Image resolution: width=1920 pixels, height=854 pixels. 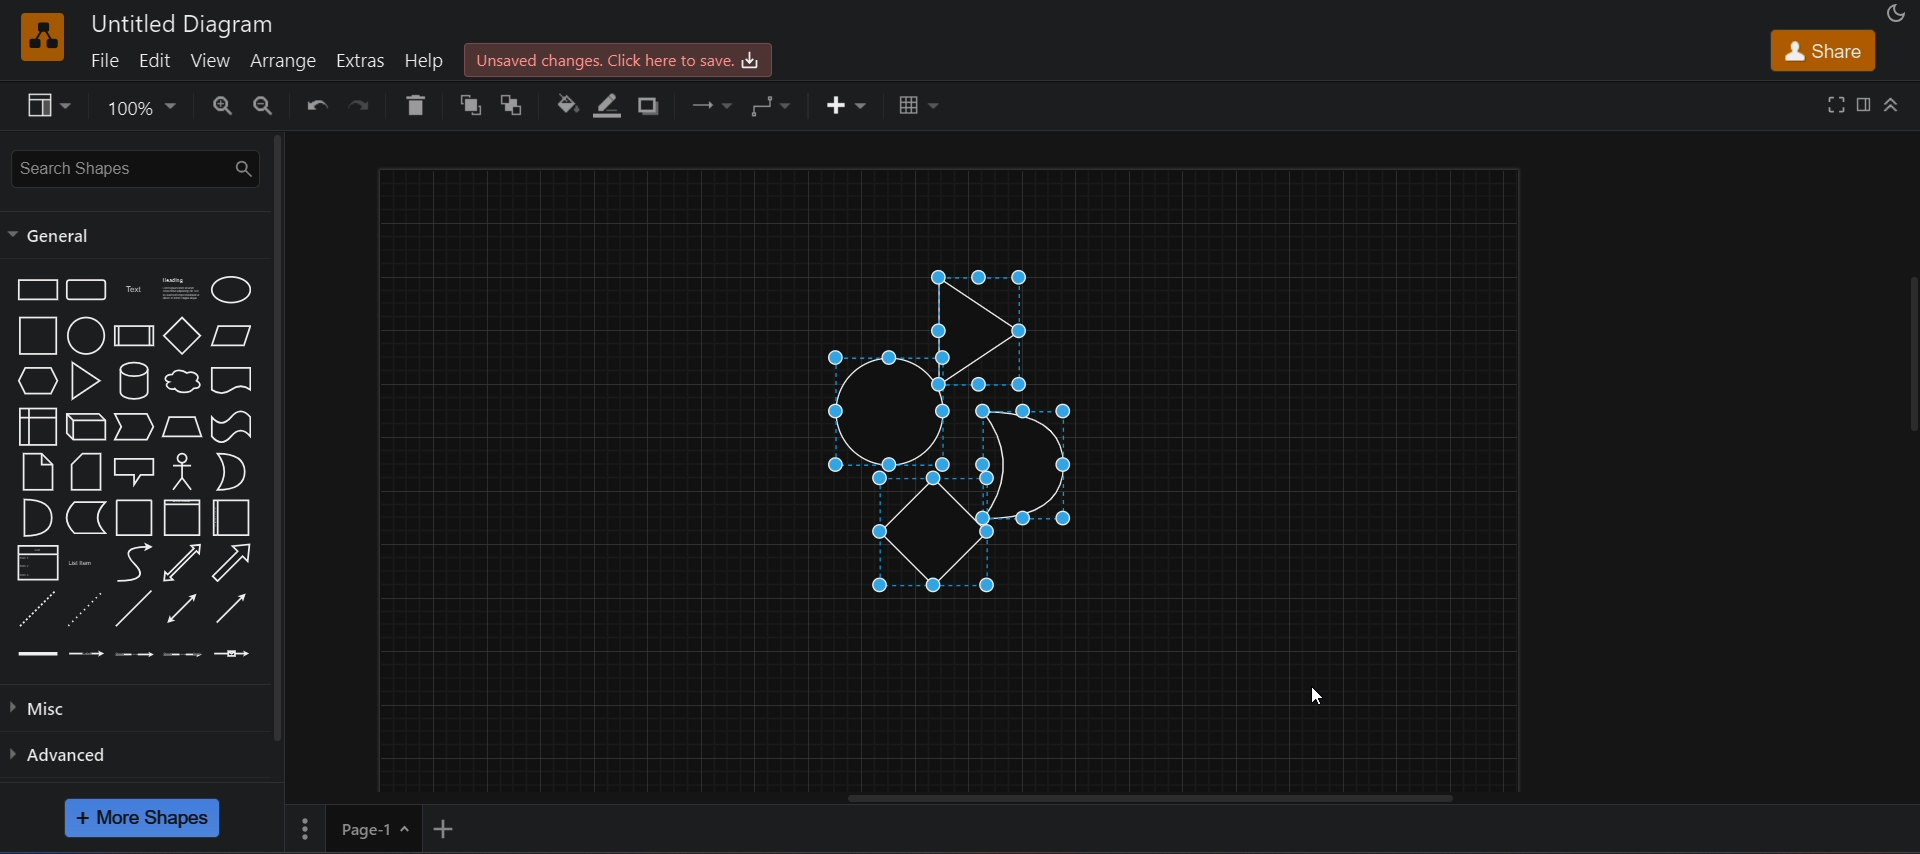 What do you see at coordinates (34, 289) in the screenshot?
I see `rectangle` at bounding box center [34, 289].